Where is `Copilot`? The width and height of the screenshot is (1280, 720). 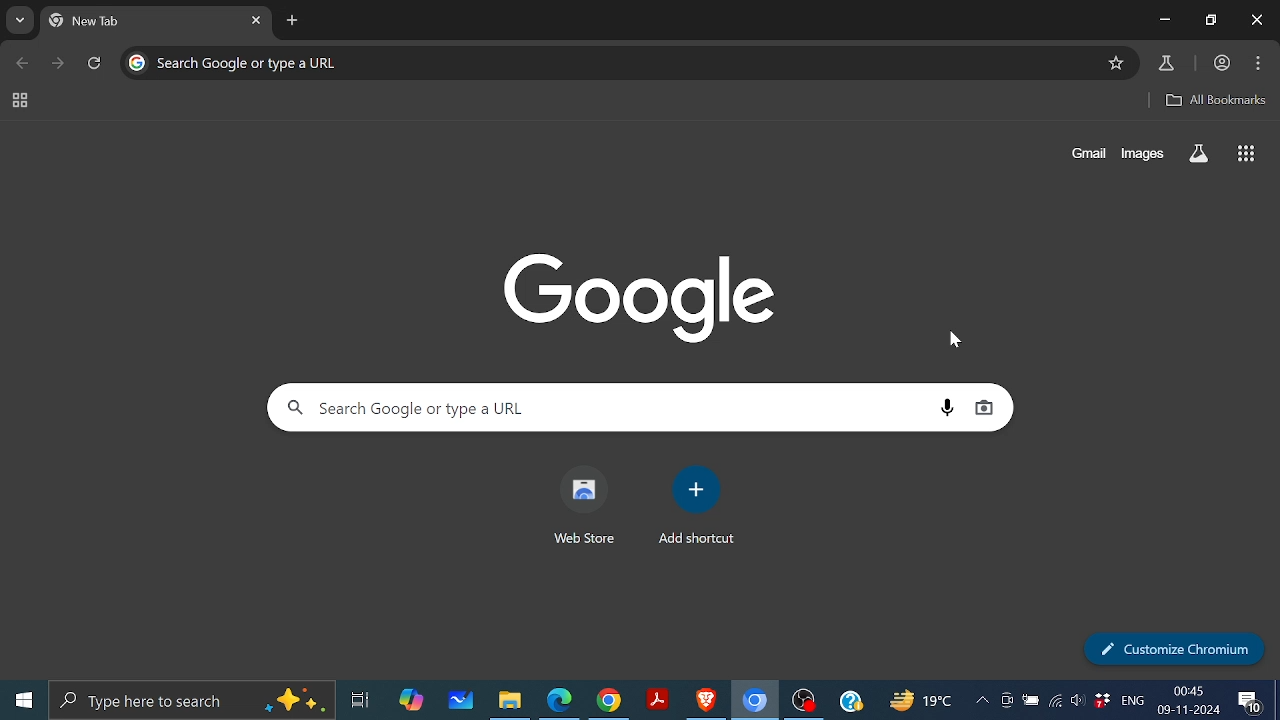 Copilot is located at coordinates (409, 699).